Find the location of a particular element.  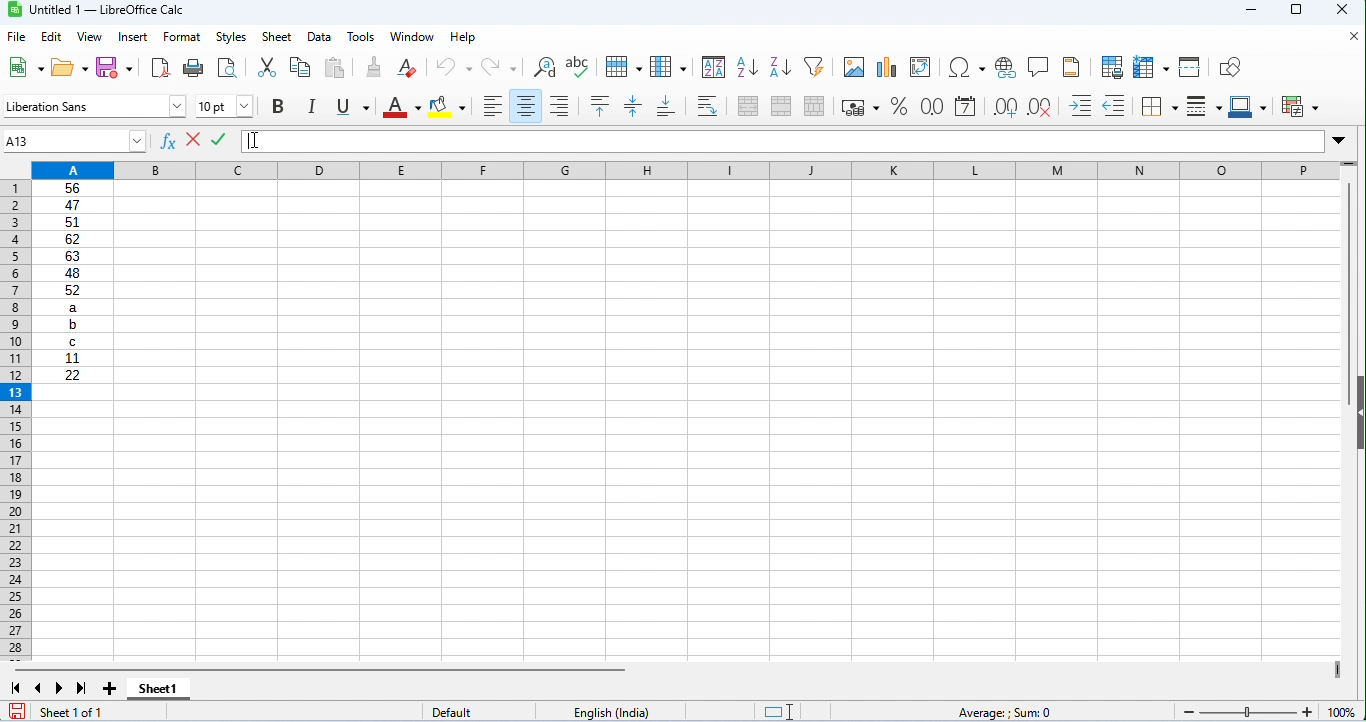

drop down for cell numbers is located at coordinates (137, 141).